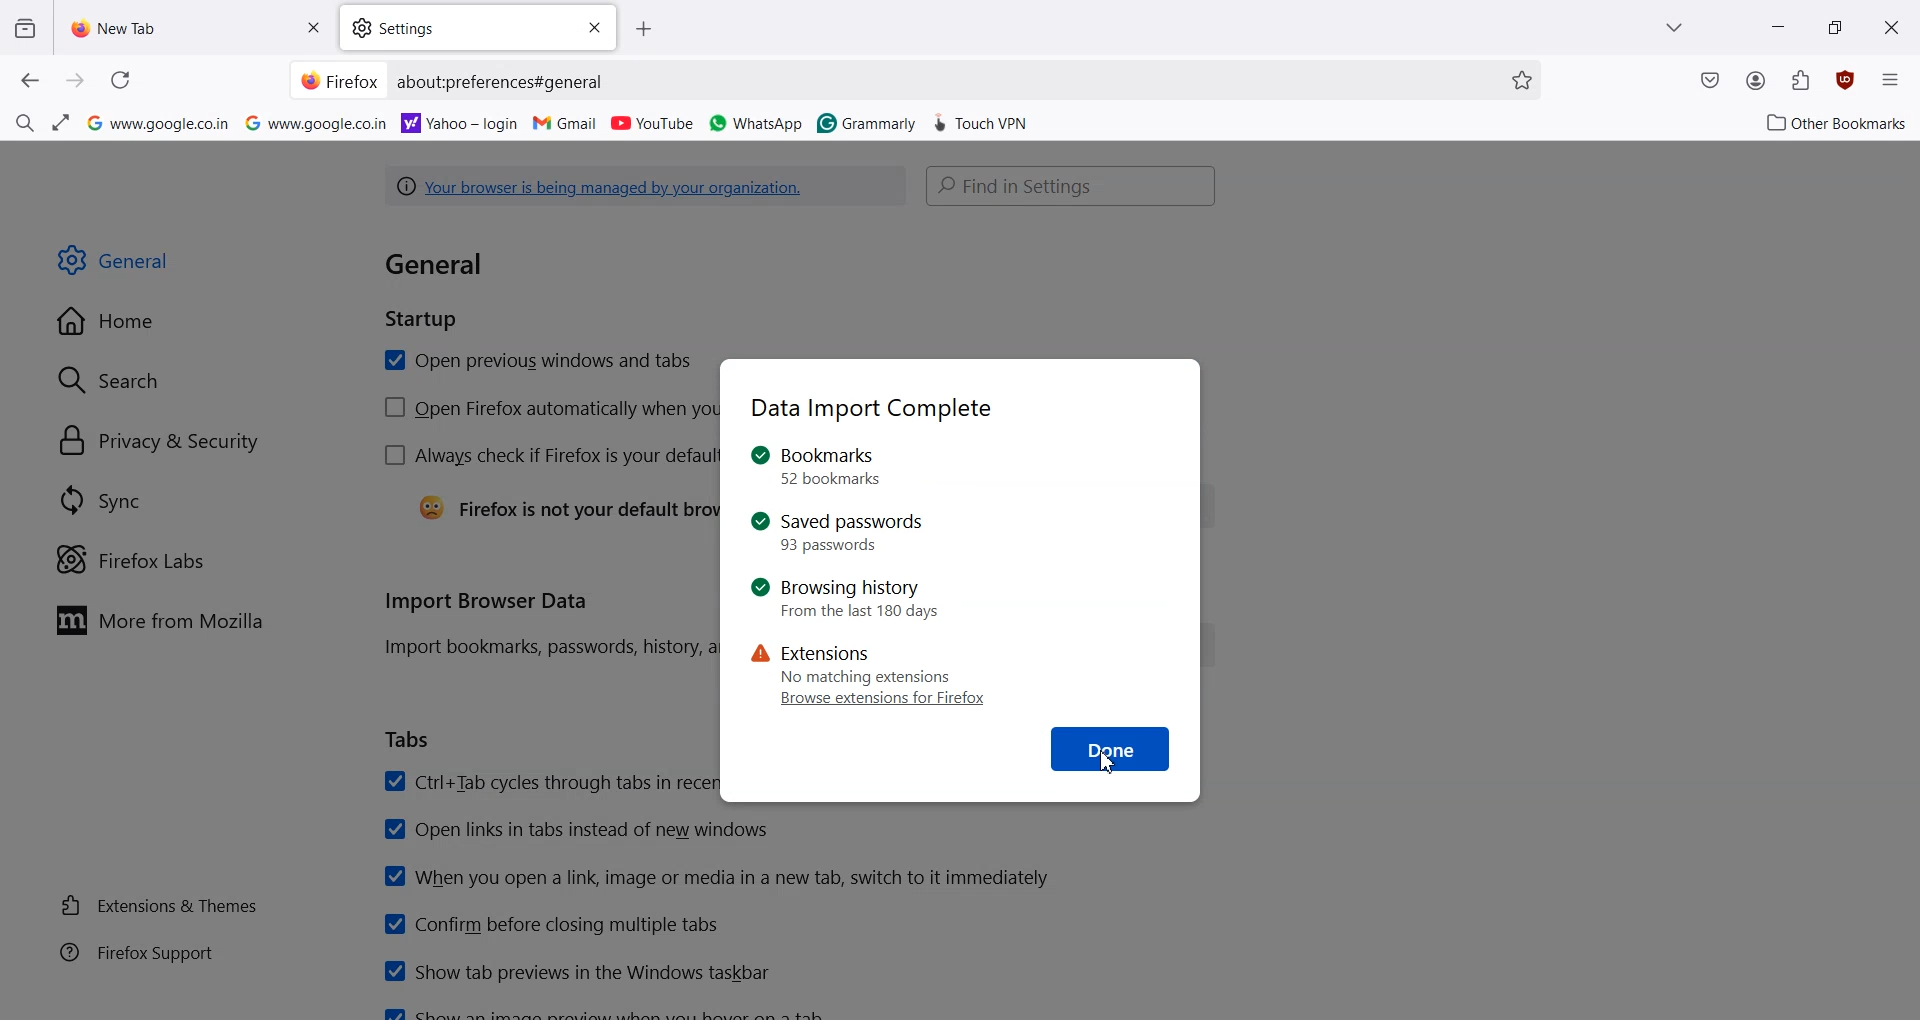 The width and height of the screenshot is (1920, 1020). Describe the element at coordinates (161, 28) in the screenshot. I see `New Tab` at that location.